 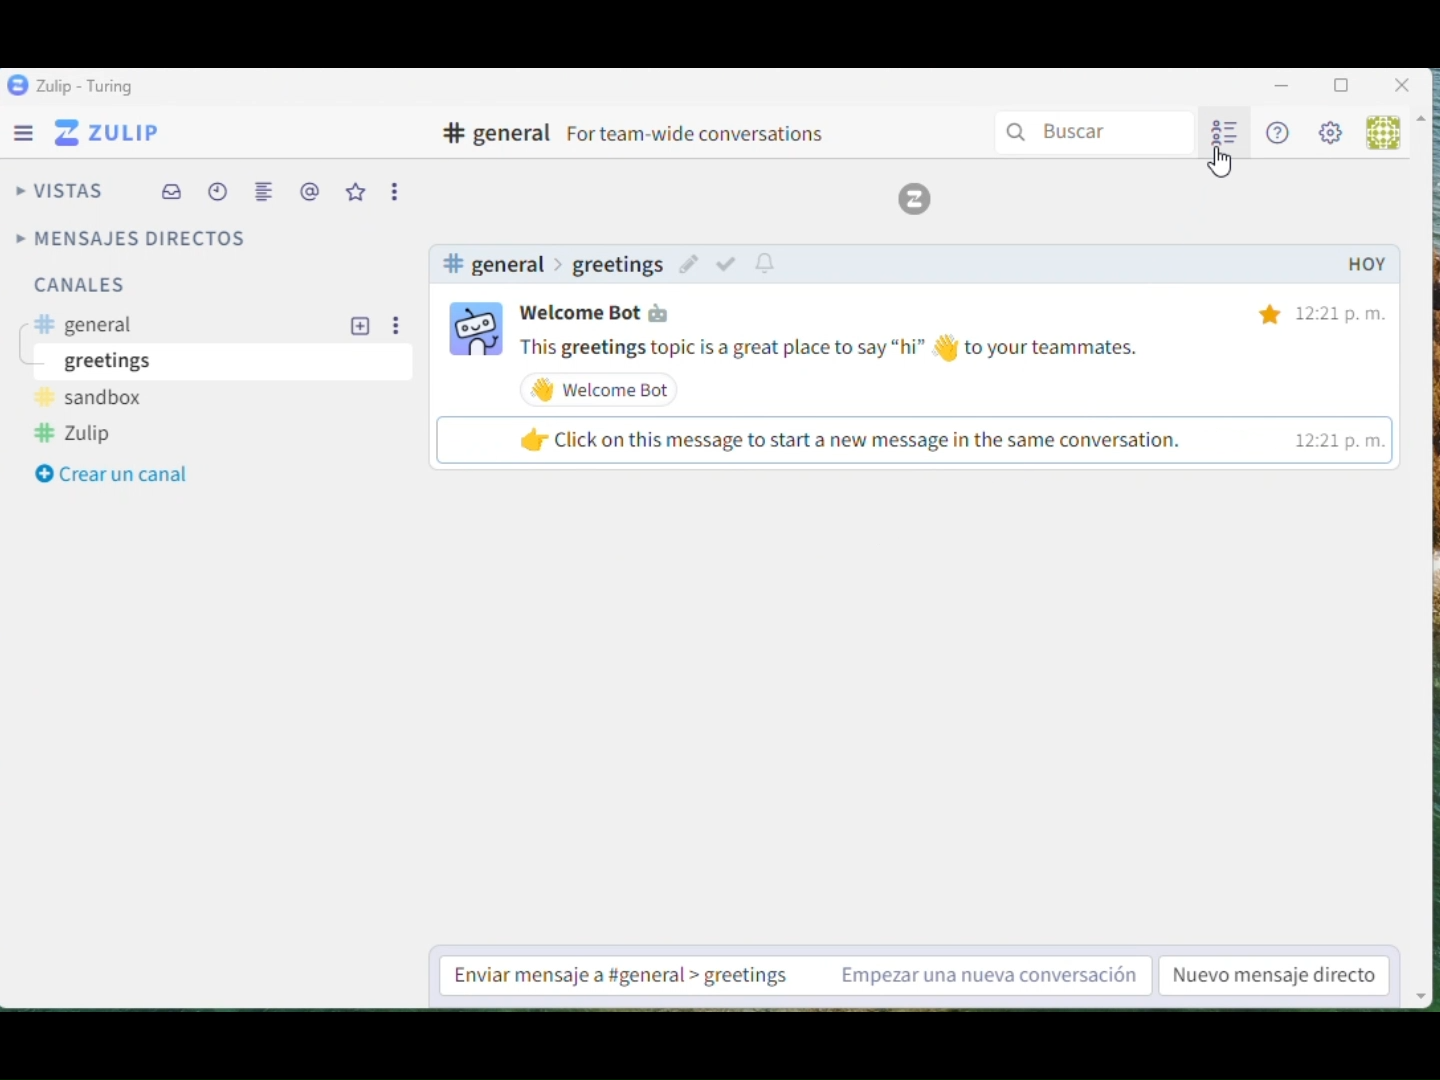 I want to click on add, so click(x=361, y=326).